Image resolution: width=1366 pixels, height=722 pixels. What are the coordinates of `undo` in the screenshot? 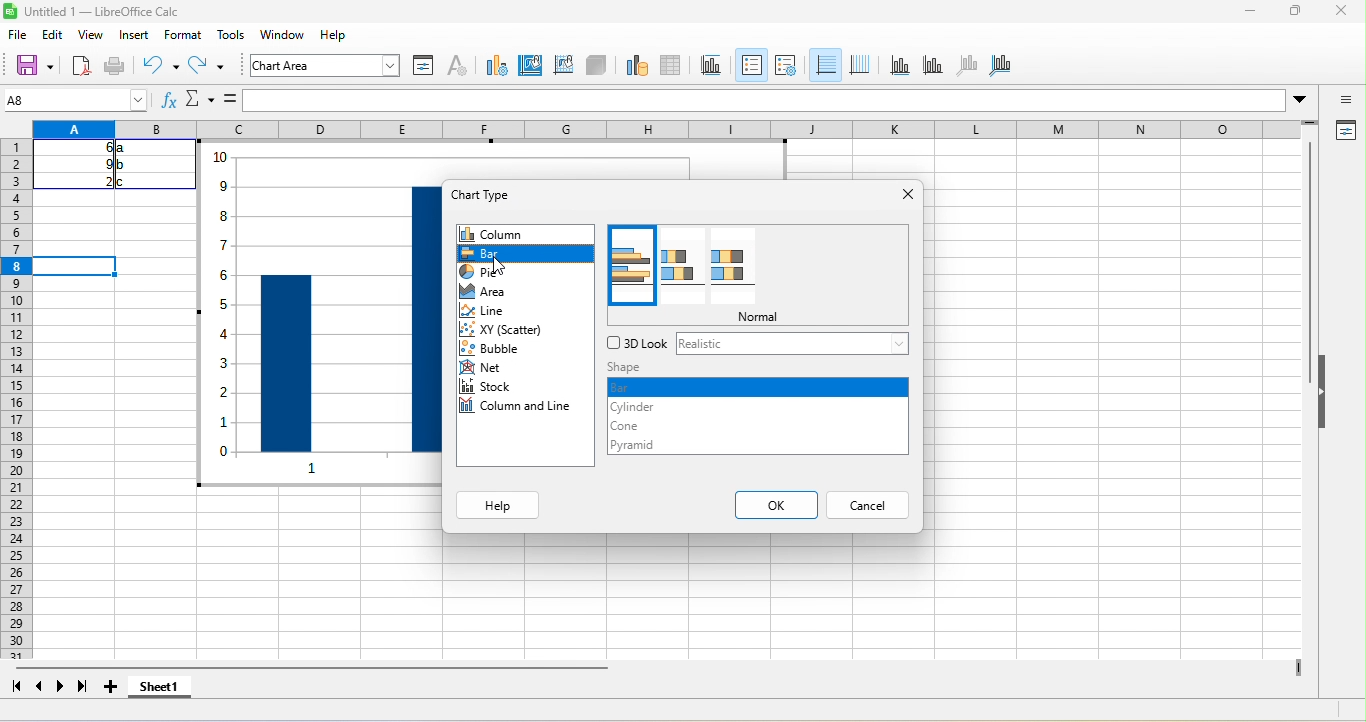 It's located at (157, 66).